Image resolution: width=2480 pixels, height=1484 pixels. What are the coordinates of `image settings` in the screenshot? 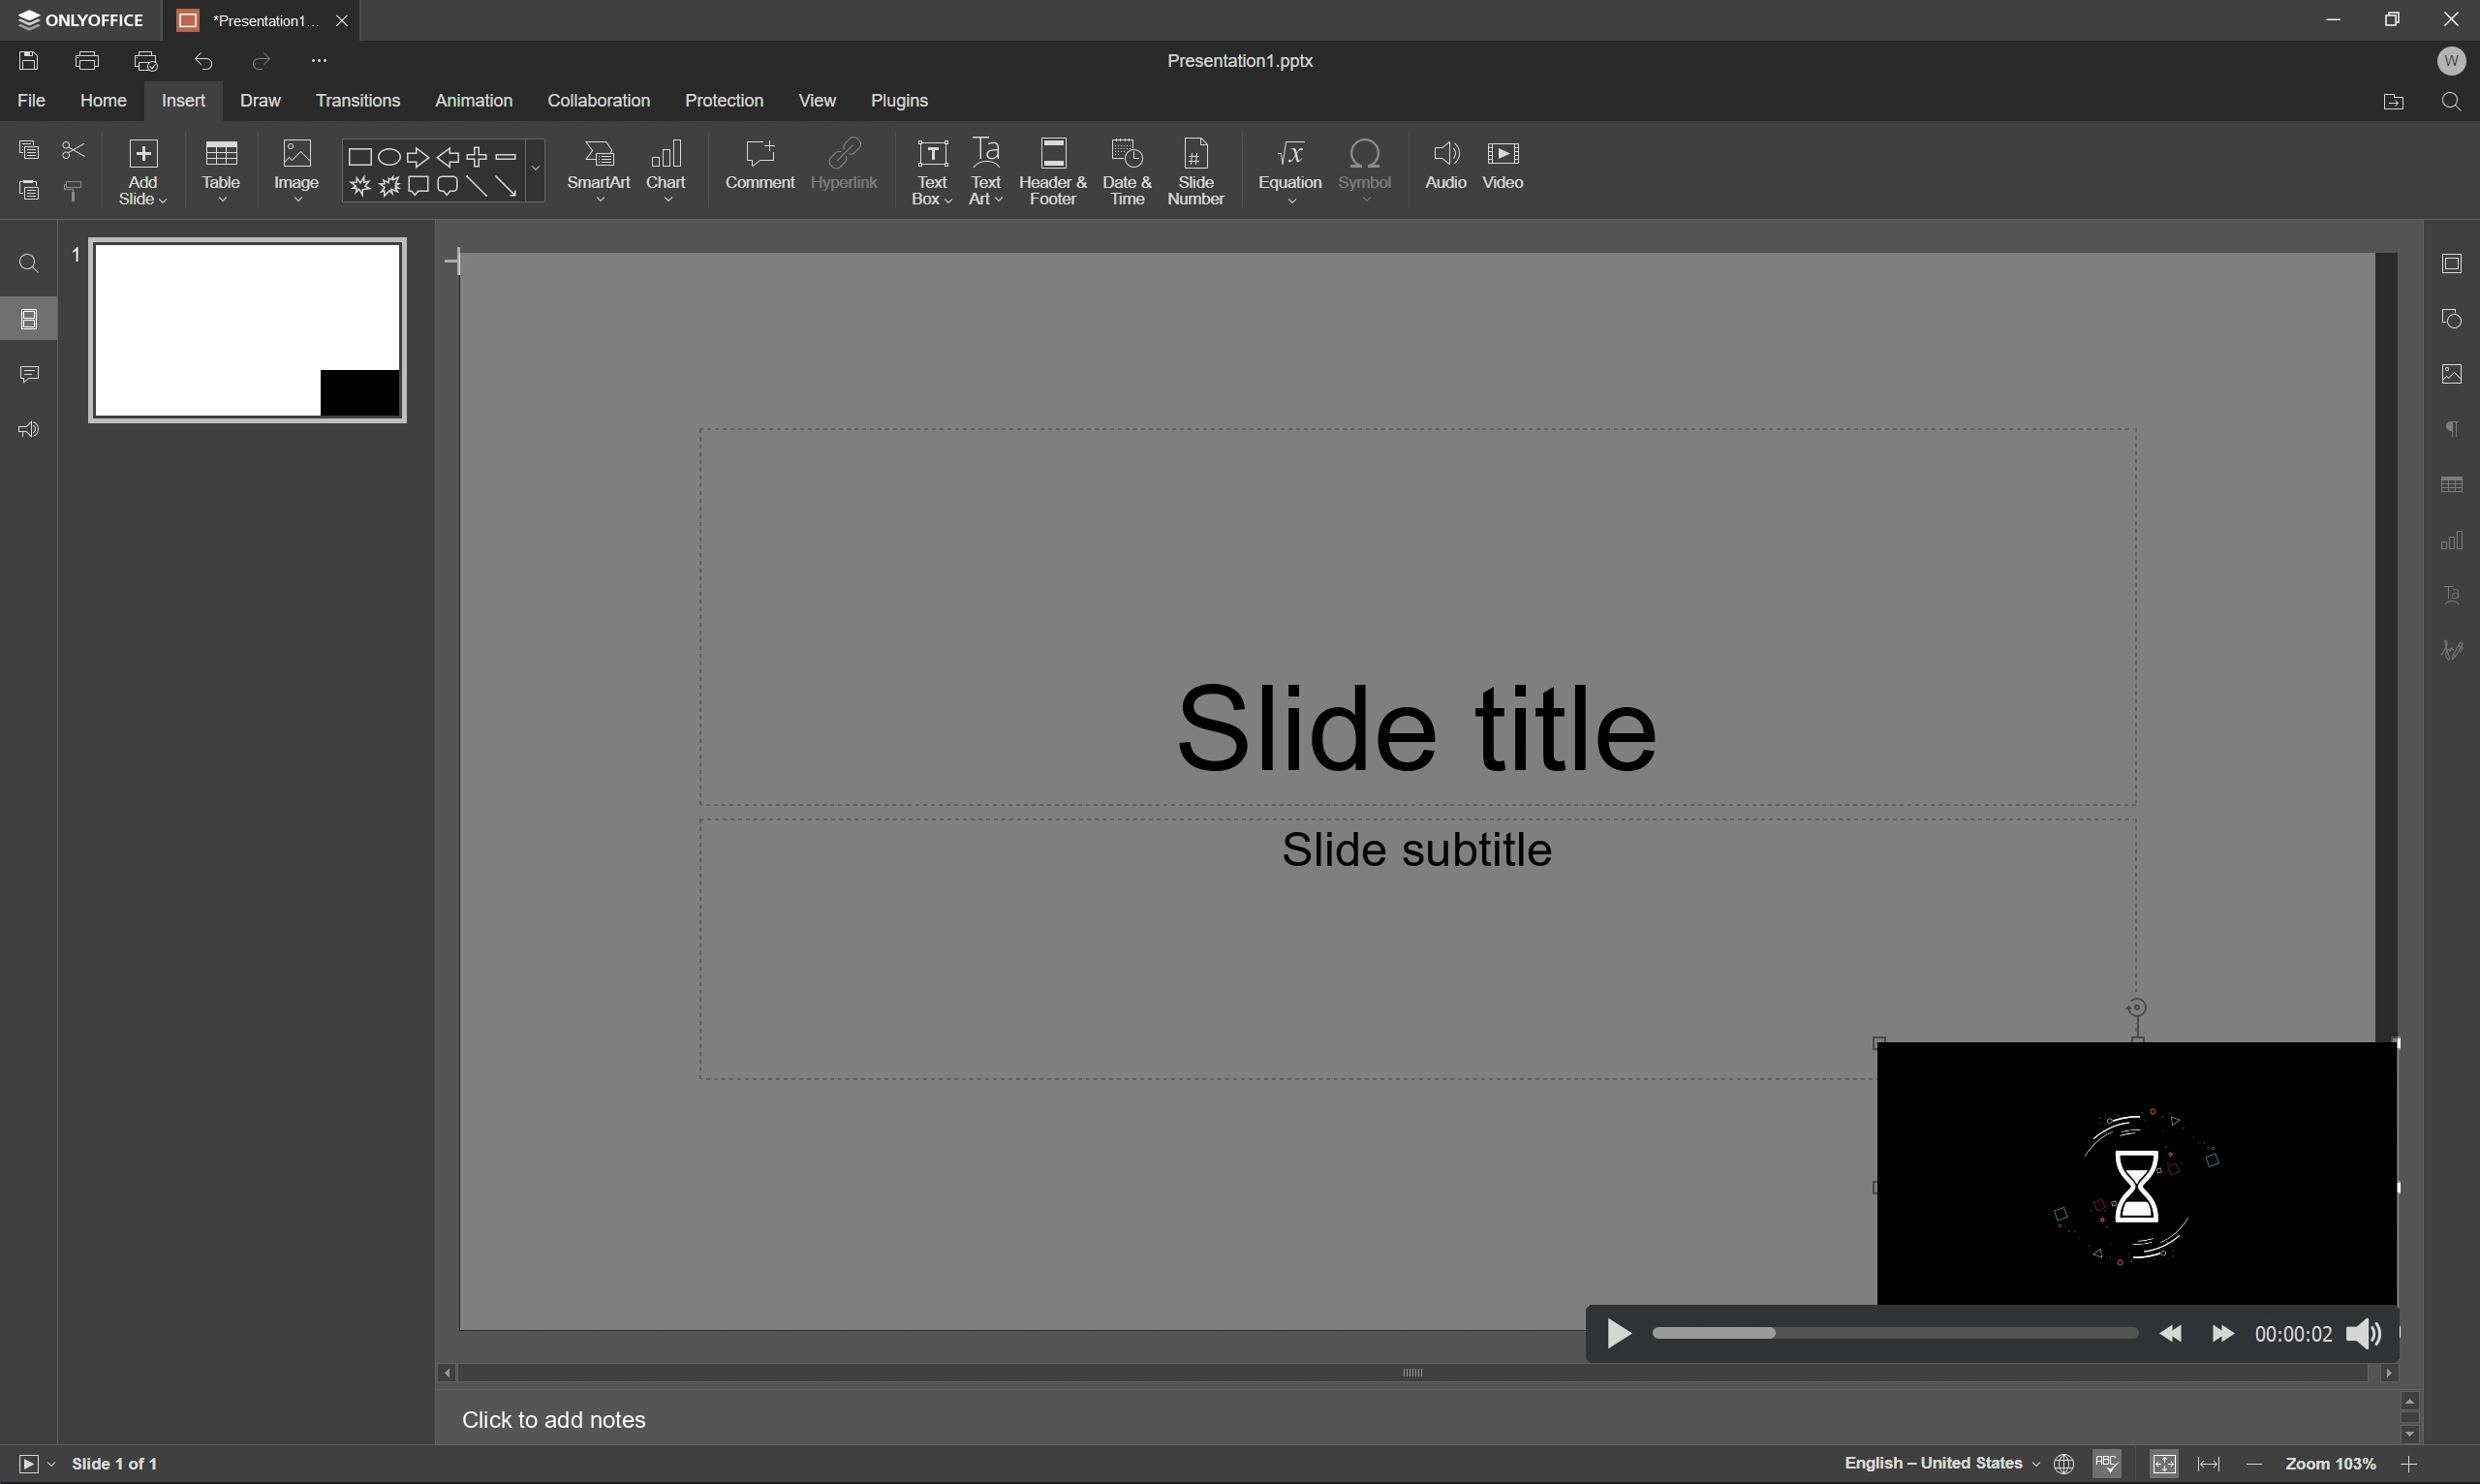 It's located at (2458, 372).